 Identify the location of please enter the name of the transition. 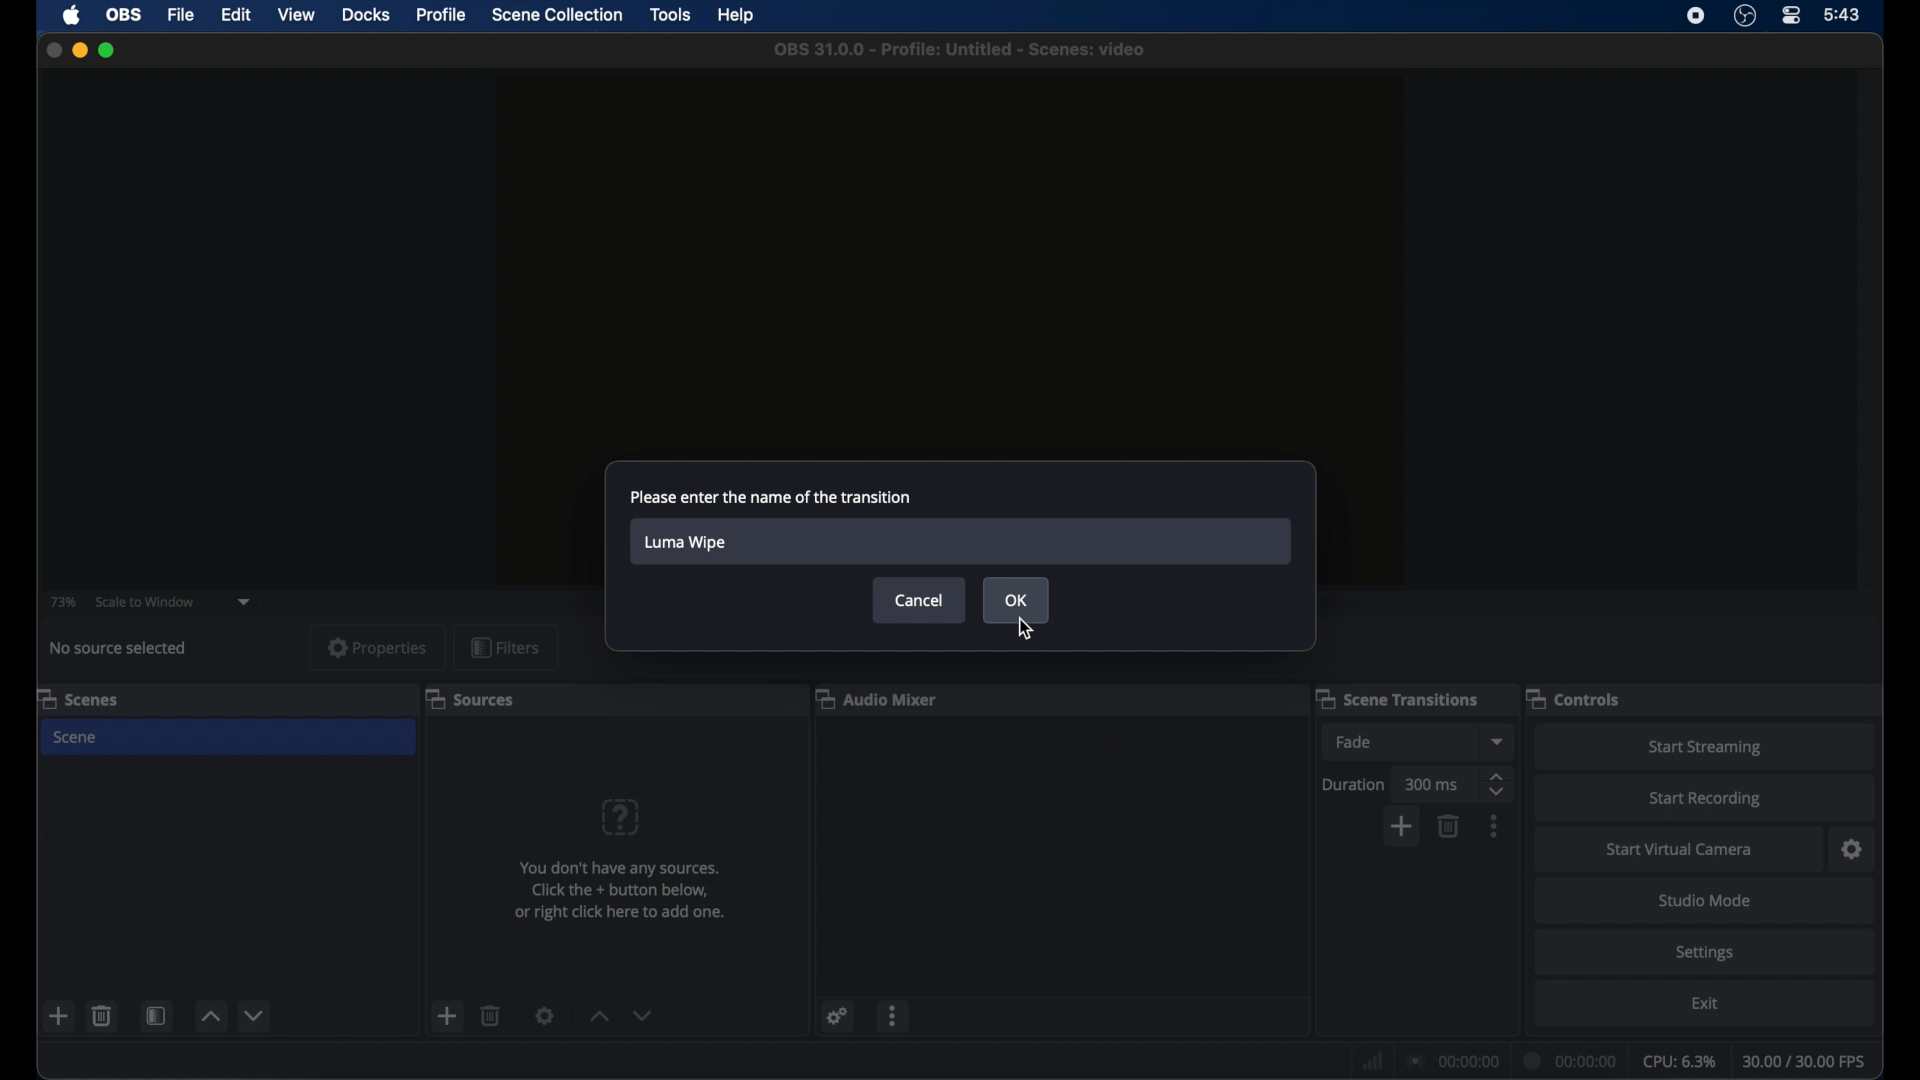
(769, 497).